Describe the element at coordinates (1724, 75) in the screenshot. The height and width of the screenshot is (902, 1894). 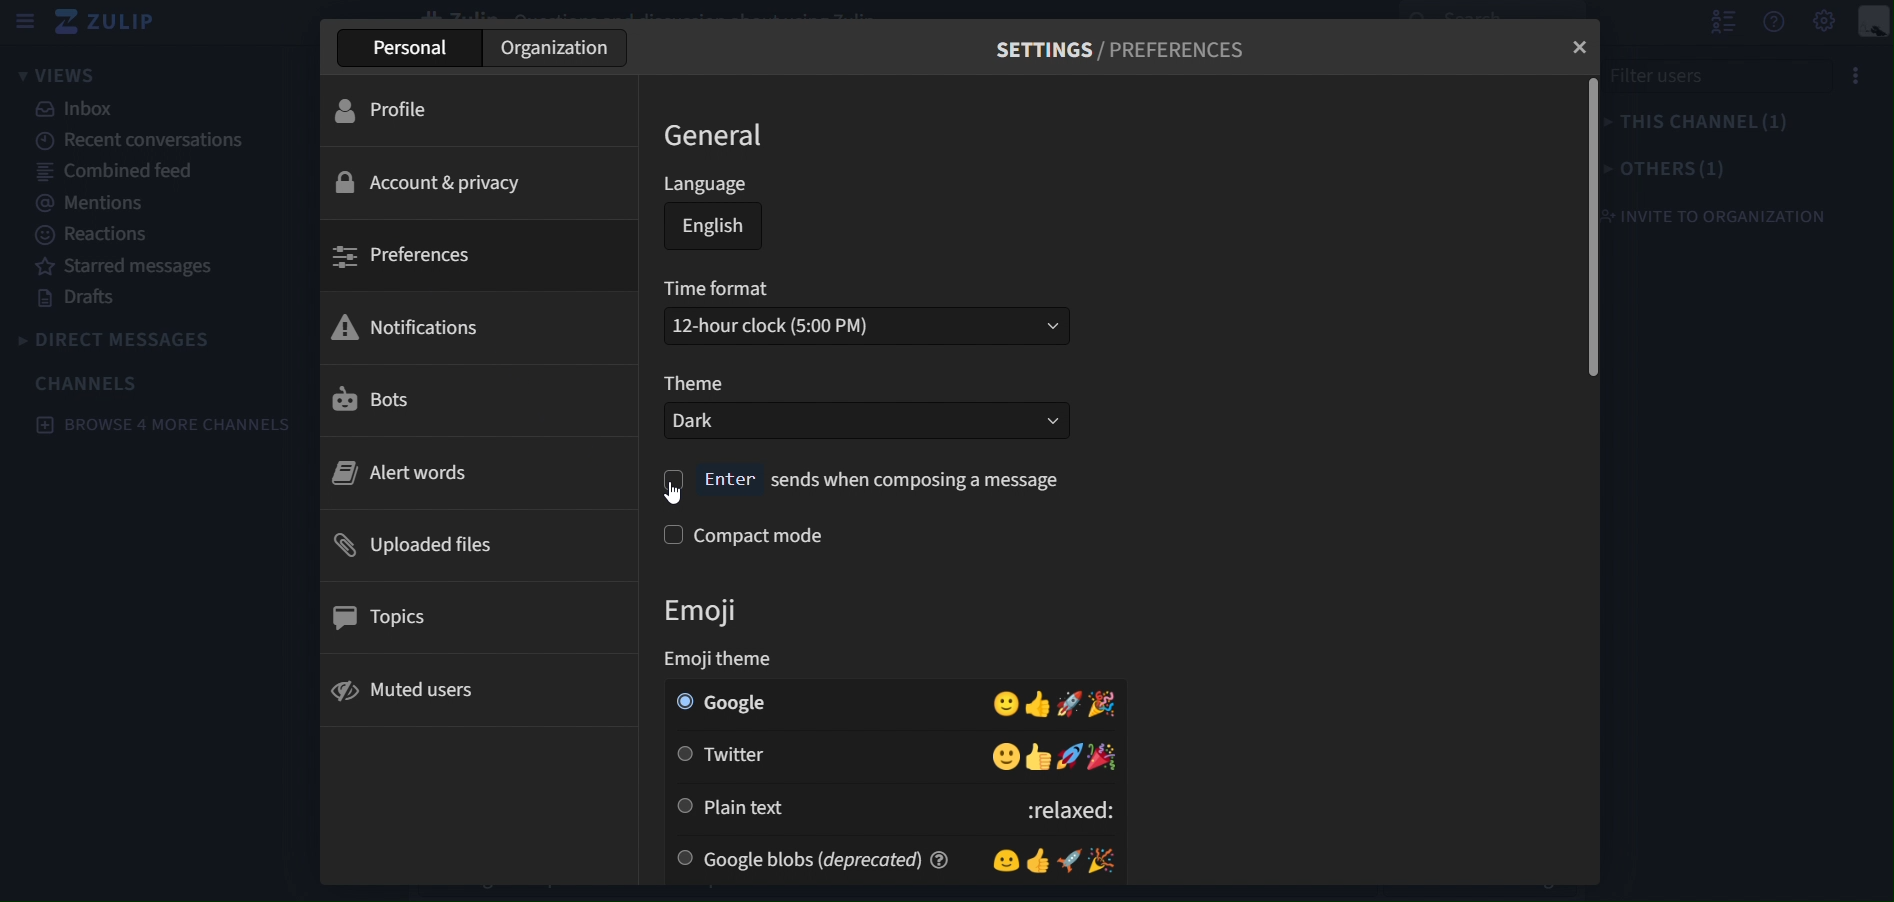
I see `filter users` at that location.